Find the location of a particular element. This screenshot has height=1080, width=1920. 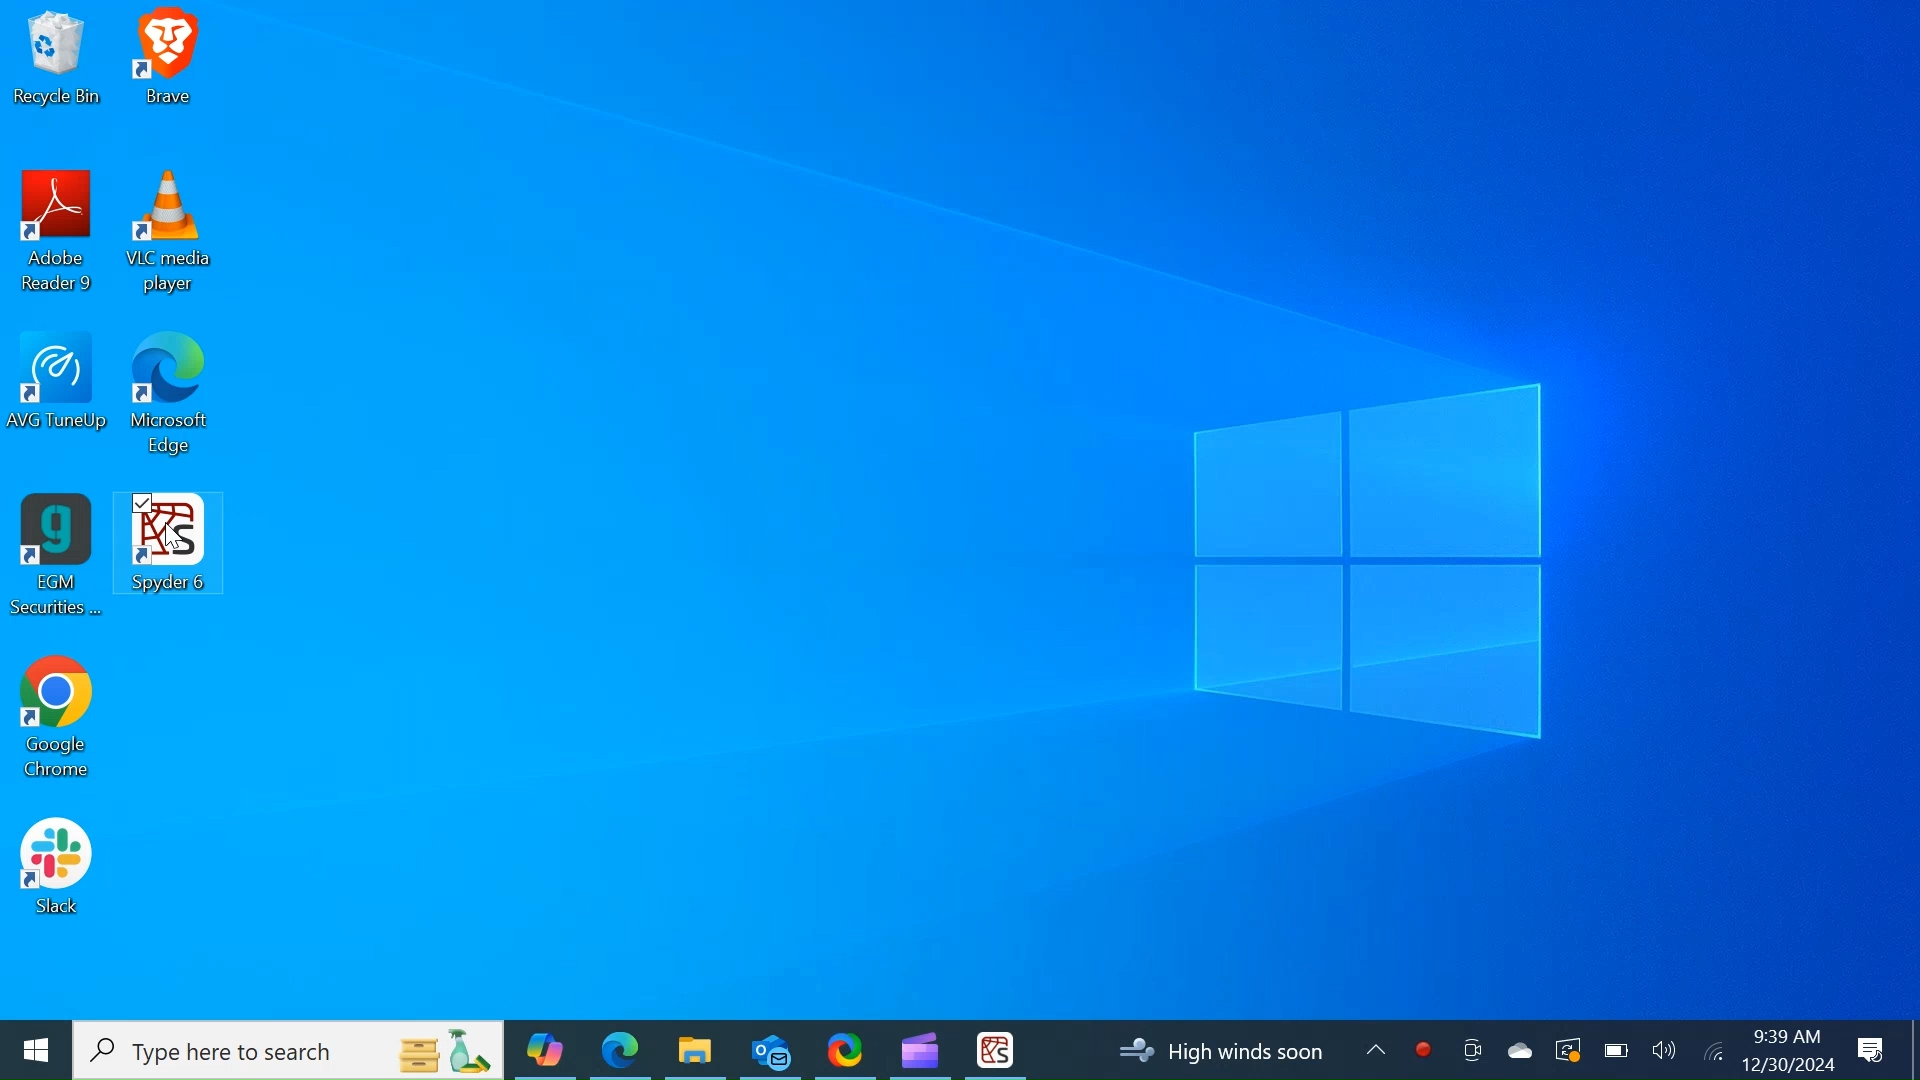

Microsoft Edge is located at coordinates (620, 1049).